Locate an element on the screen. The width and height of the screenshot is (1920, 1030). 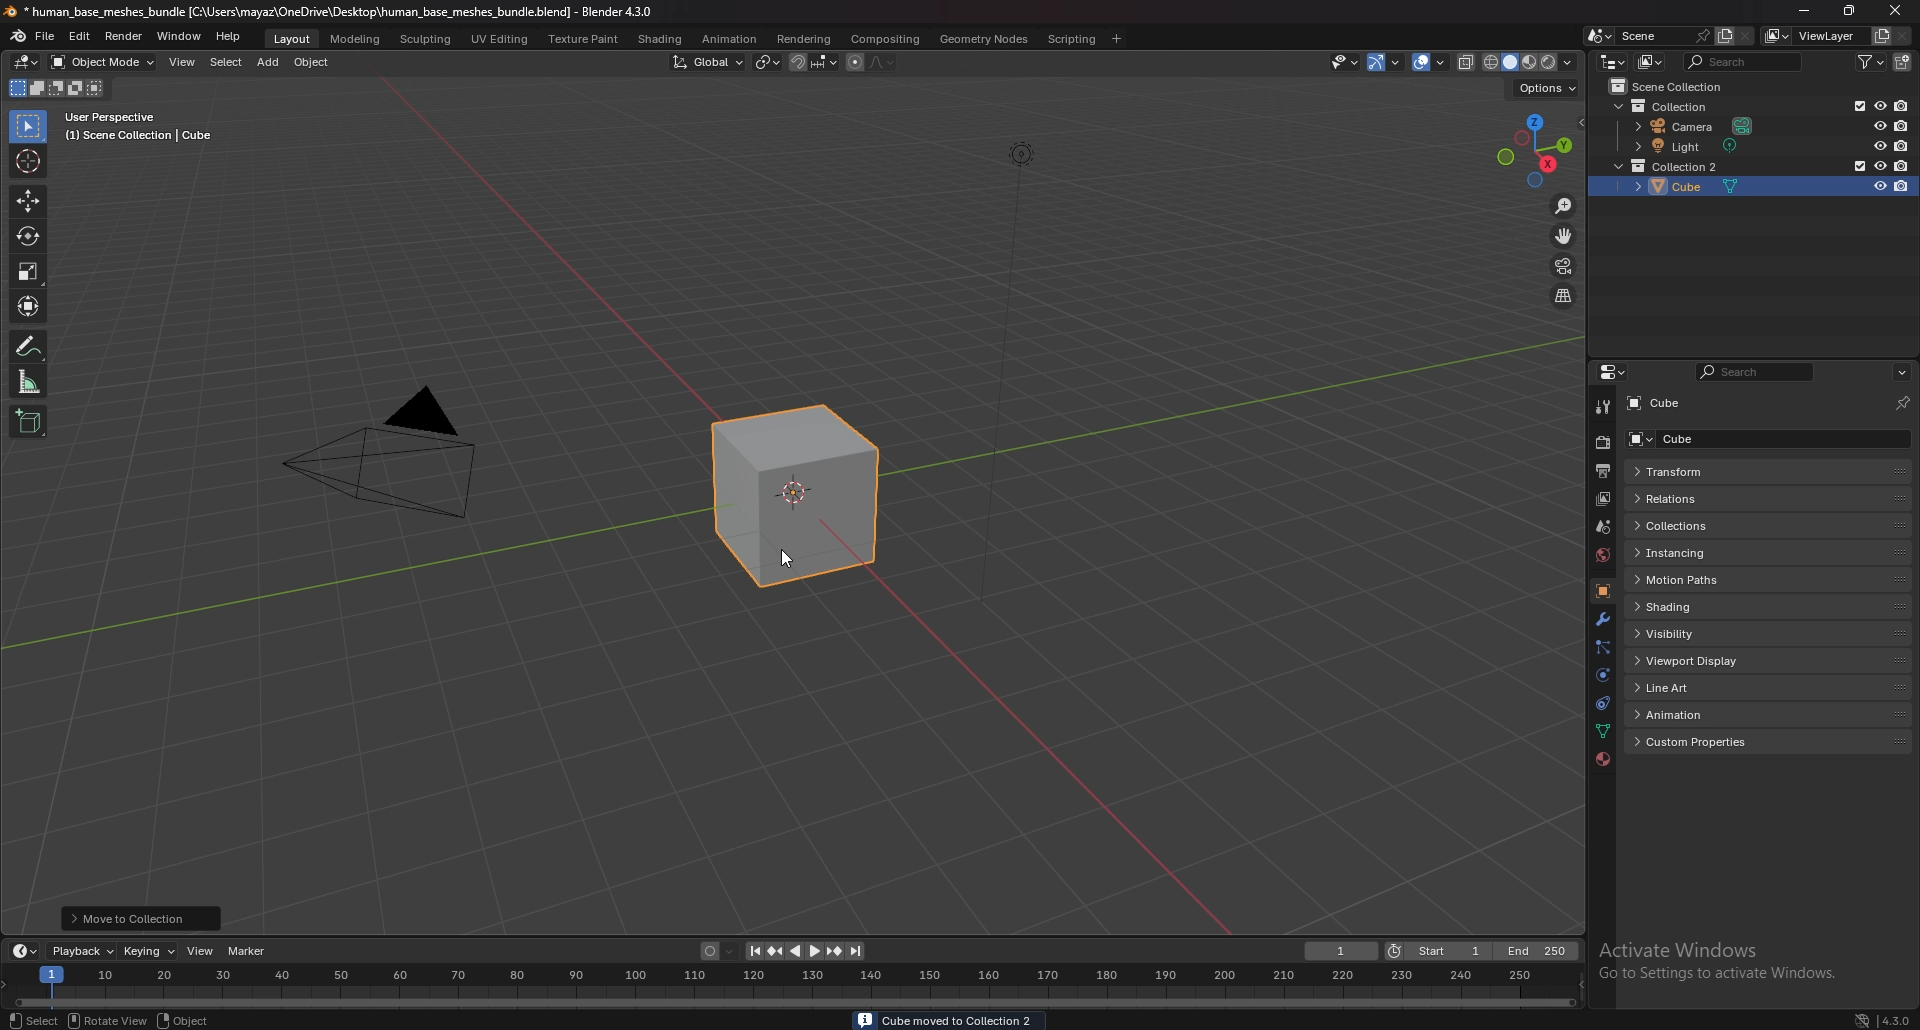
scene is located at coordinates (1604, 526).